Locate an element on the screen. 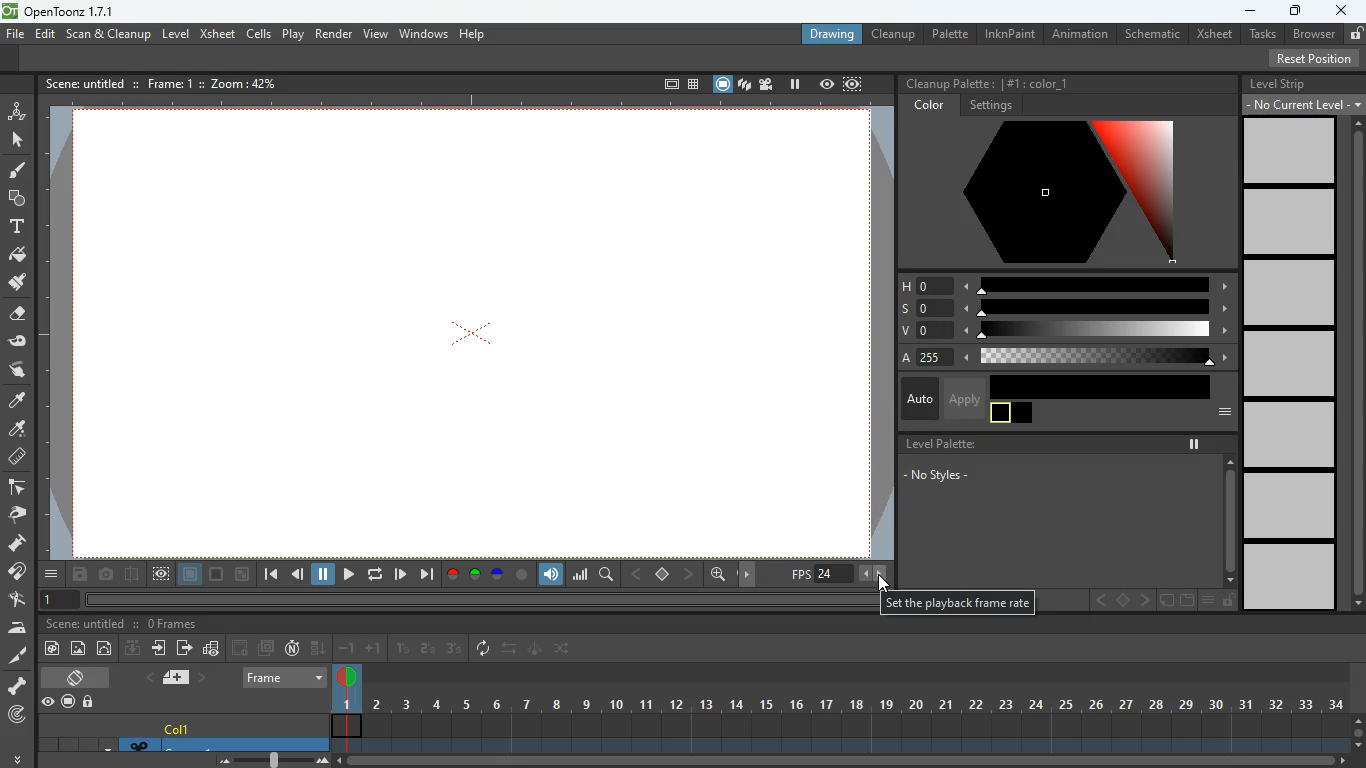 Image resolution: width=1366 pixels, height=768 pixels. zoom is located at coordinates (241, 574).